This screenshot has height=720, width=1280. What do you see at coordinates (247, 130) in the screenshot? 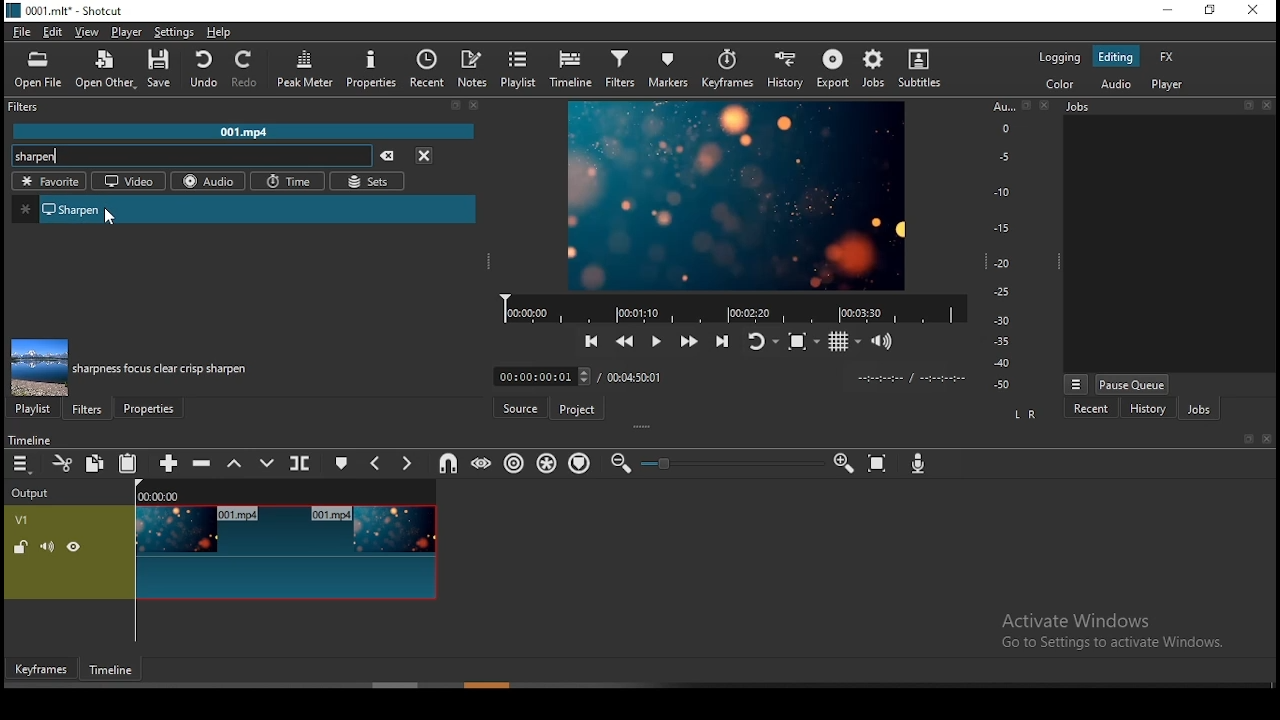
I see `001.mp4` at bounding box center [247, 130].